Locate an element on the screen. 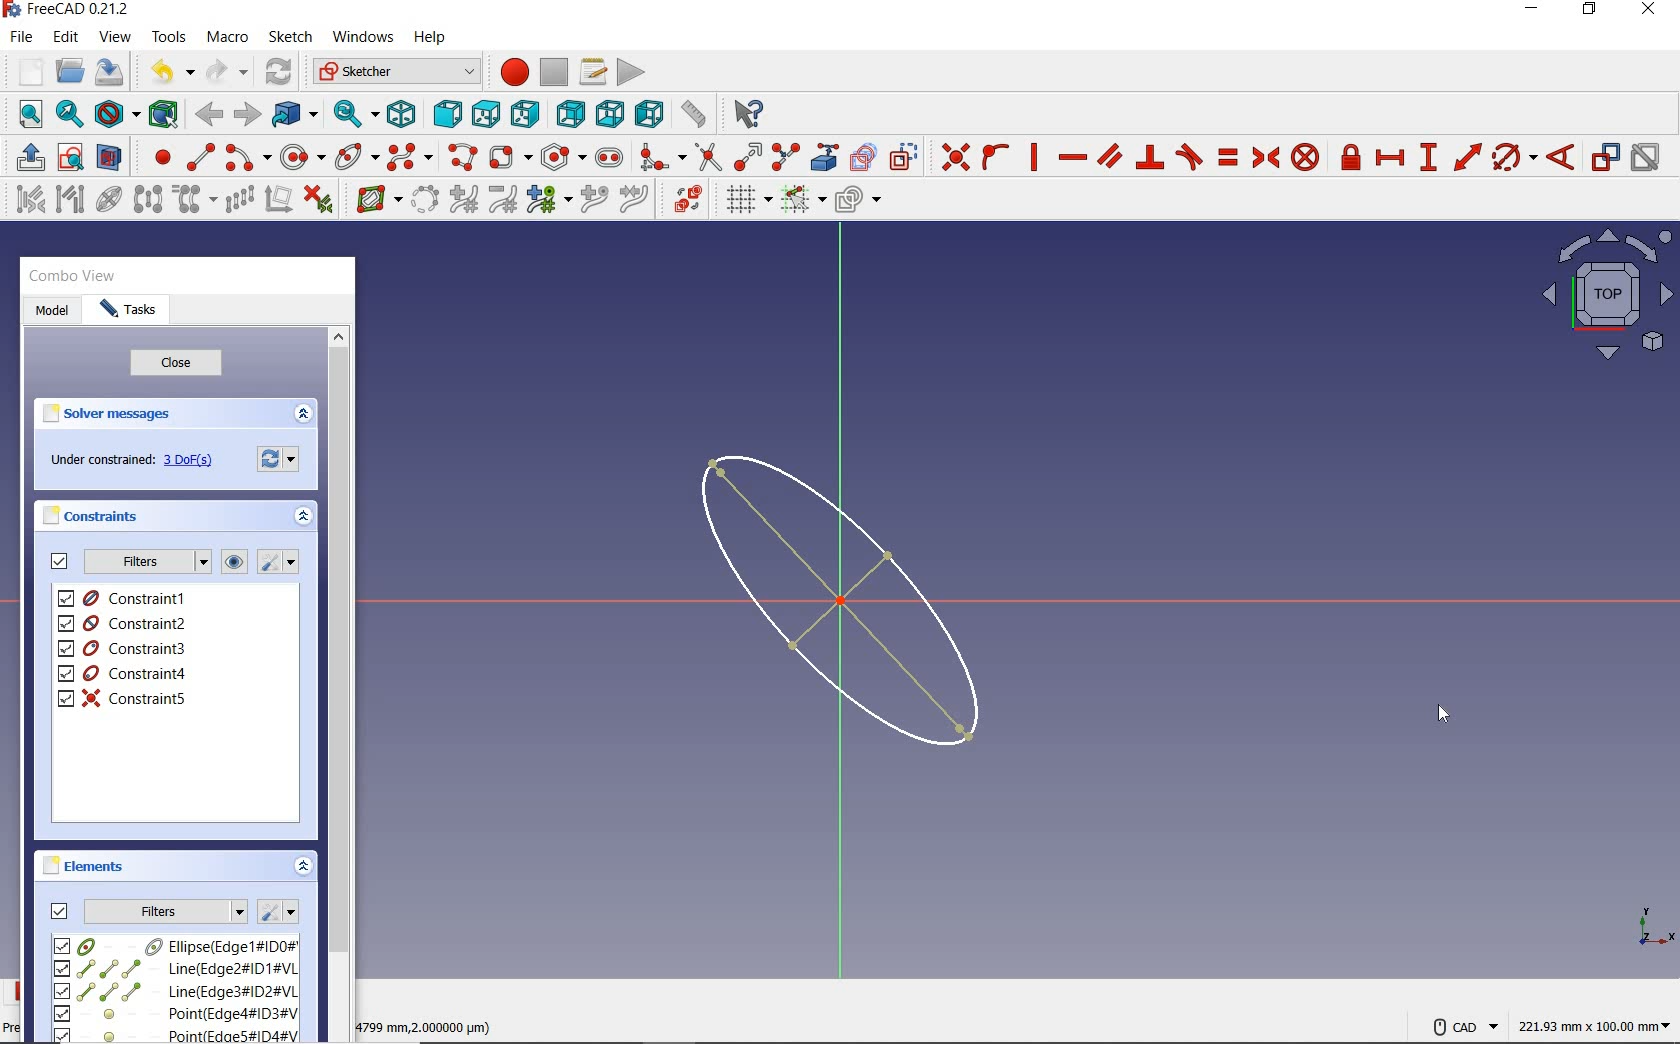 The width and height of the screenshot is (1680, 1044). right is located at coordinates (525, 113).